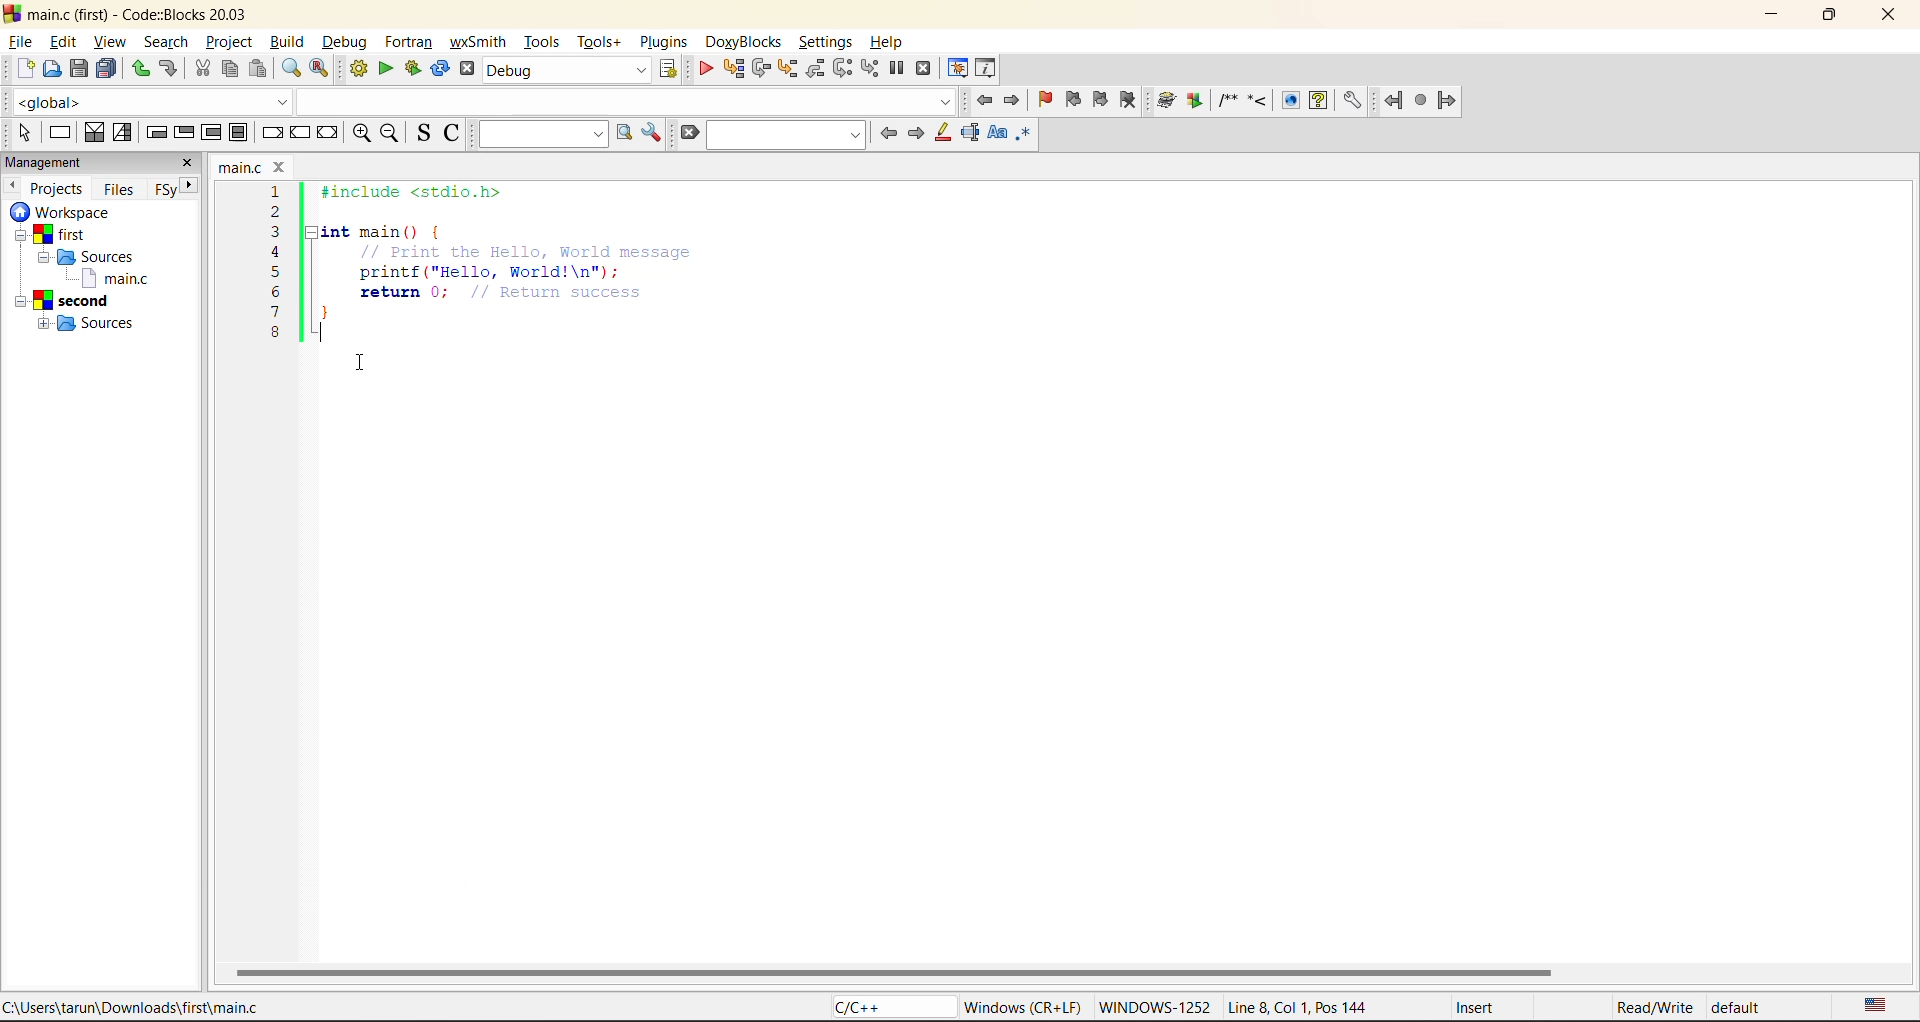 This screenshot has height=1022, width=1920. What do you see at coordinates (106, 256) in the screenshot?
I see `Sources` at bounding box center [106, 256].